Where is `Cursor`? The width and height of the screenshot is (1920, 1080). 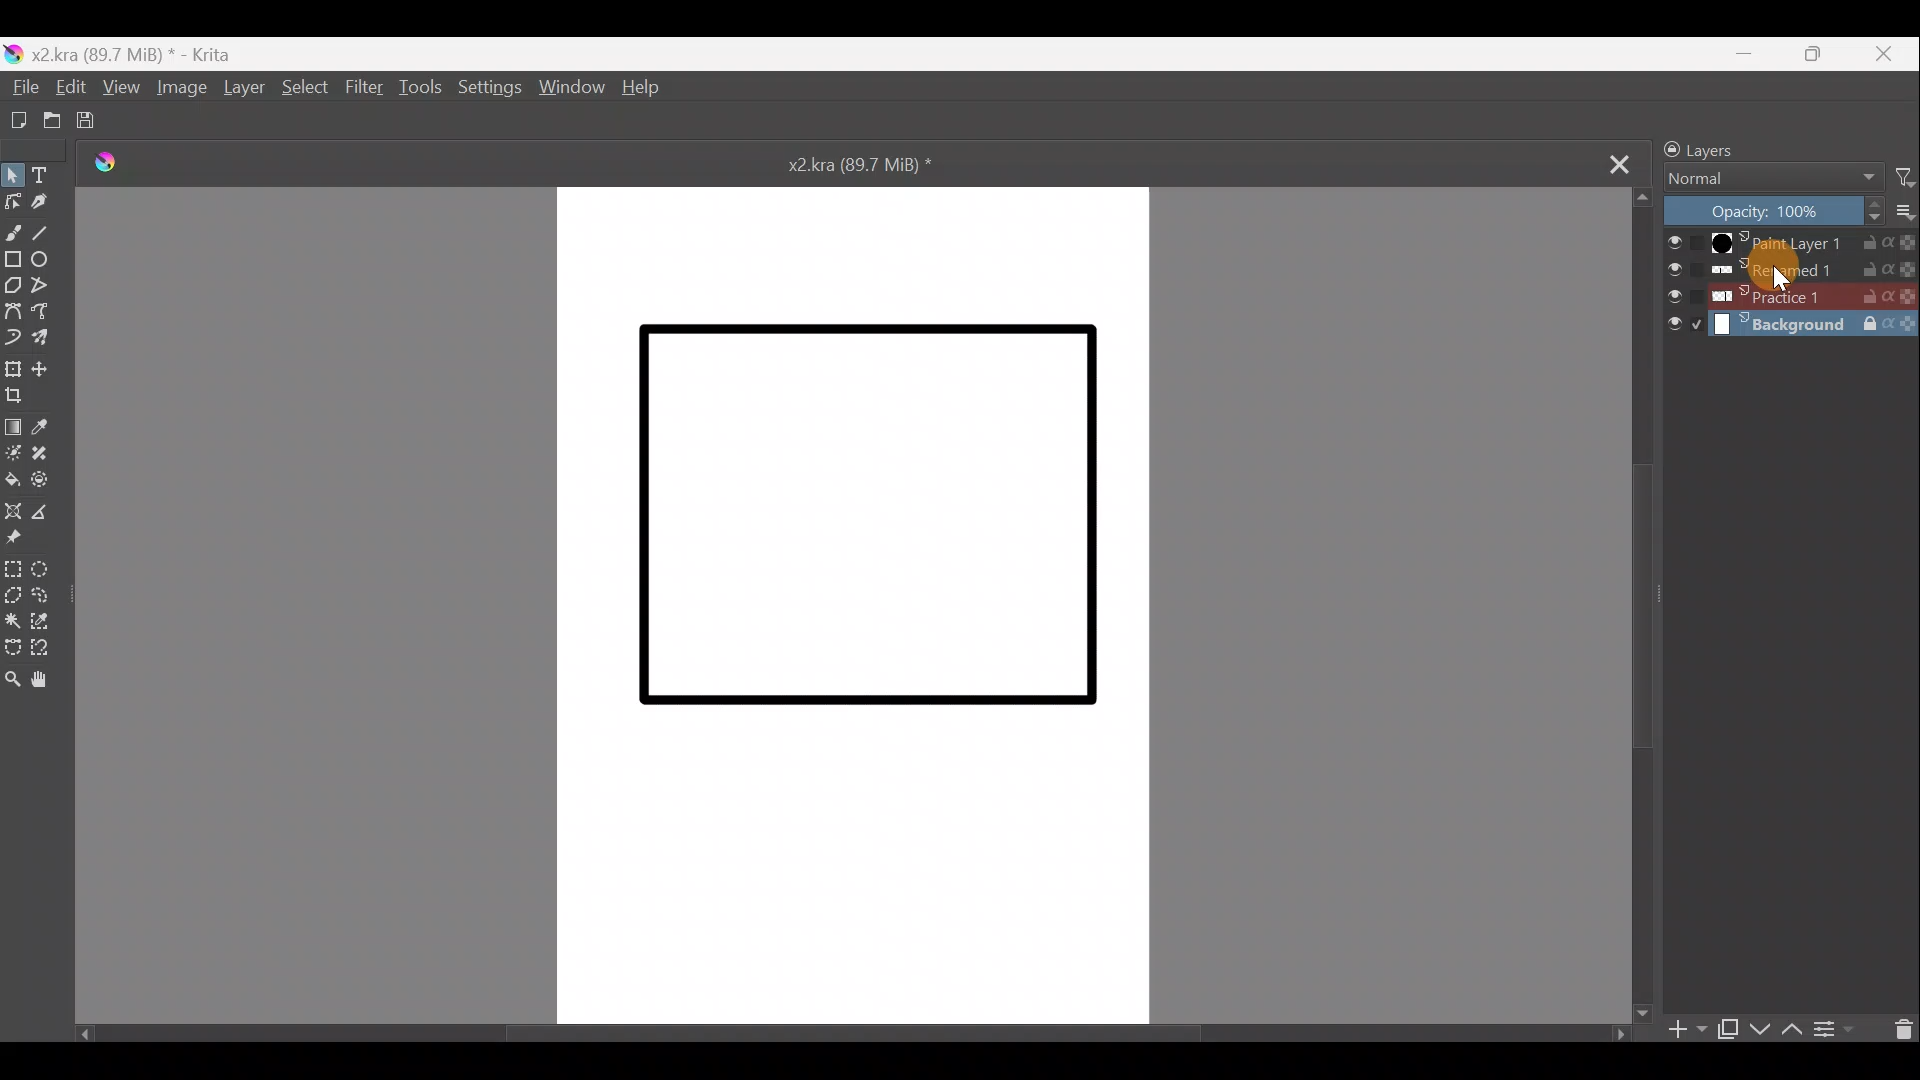
Cursor is located at coordinates (1778, 269).